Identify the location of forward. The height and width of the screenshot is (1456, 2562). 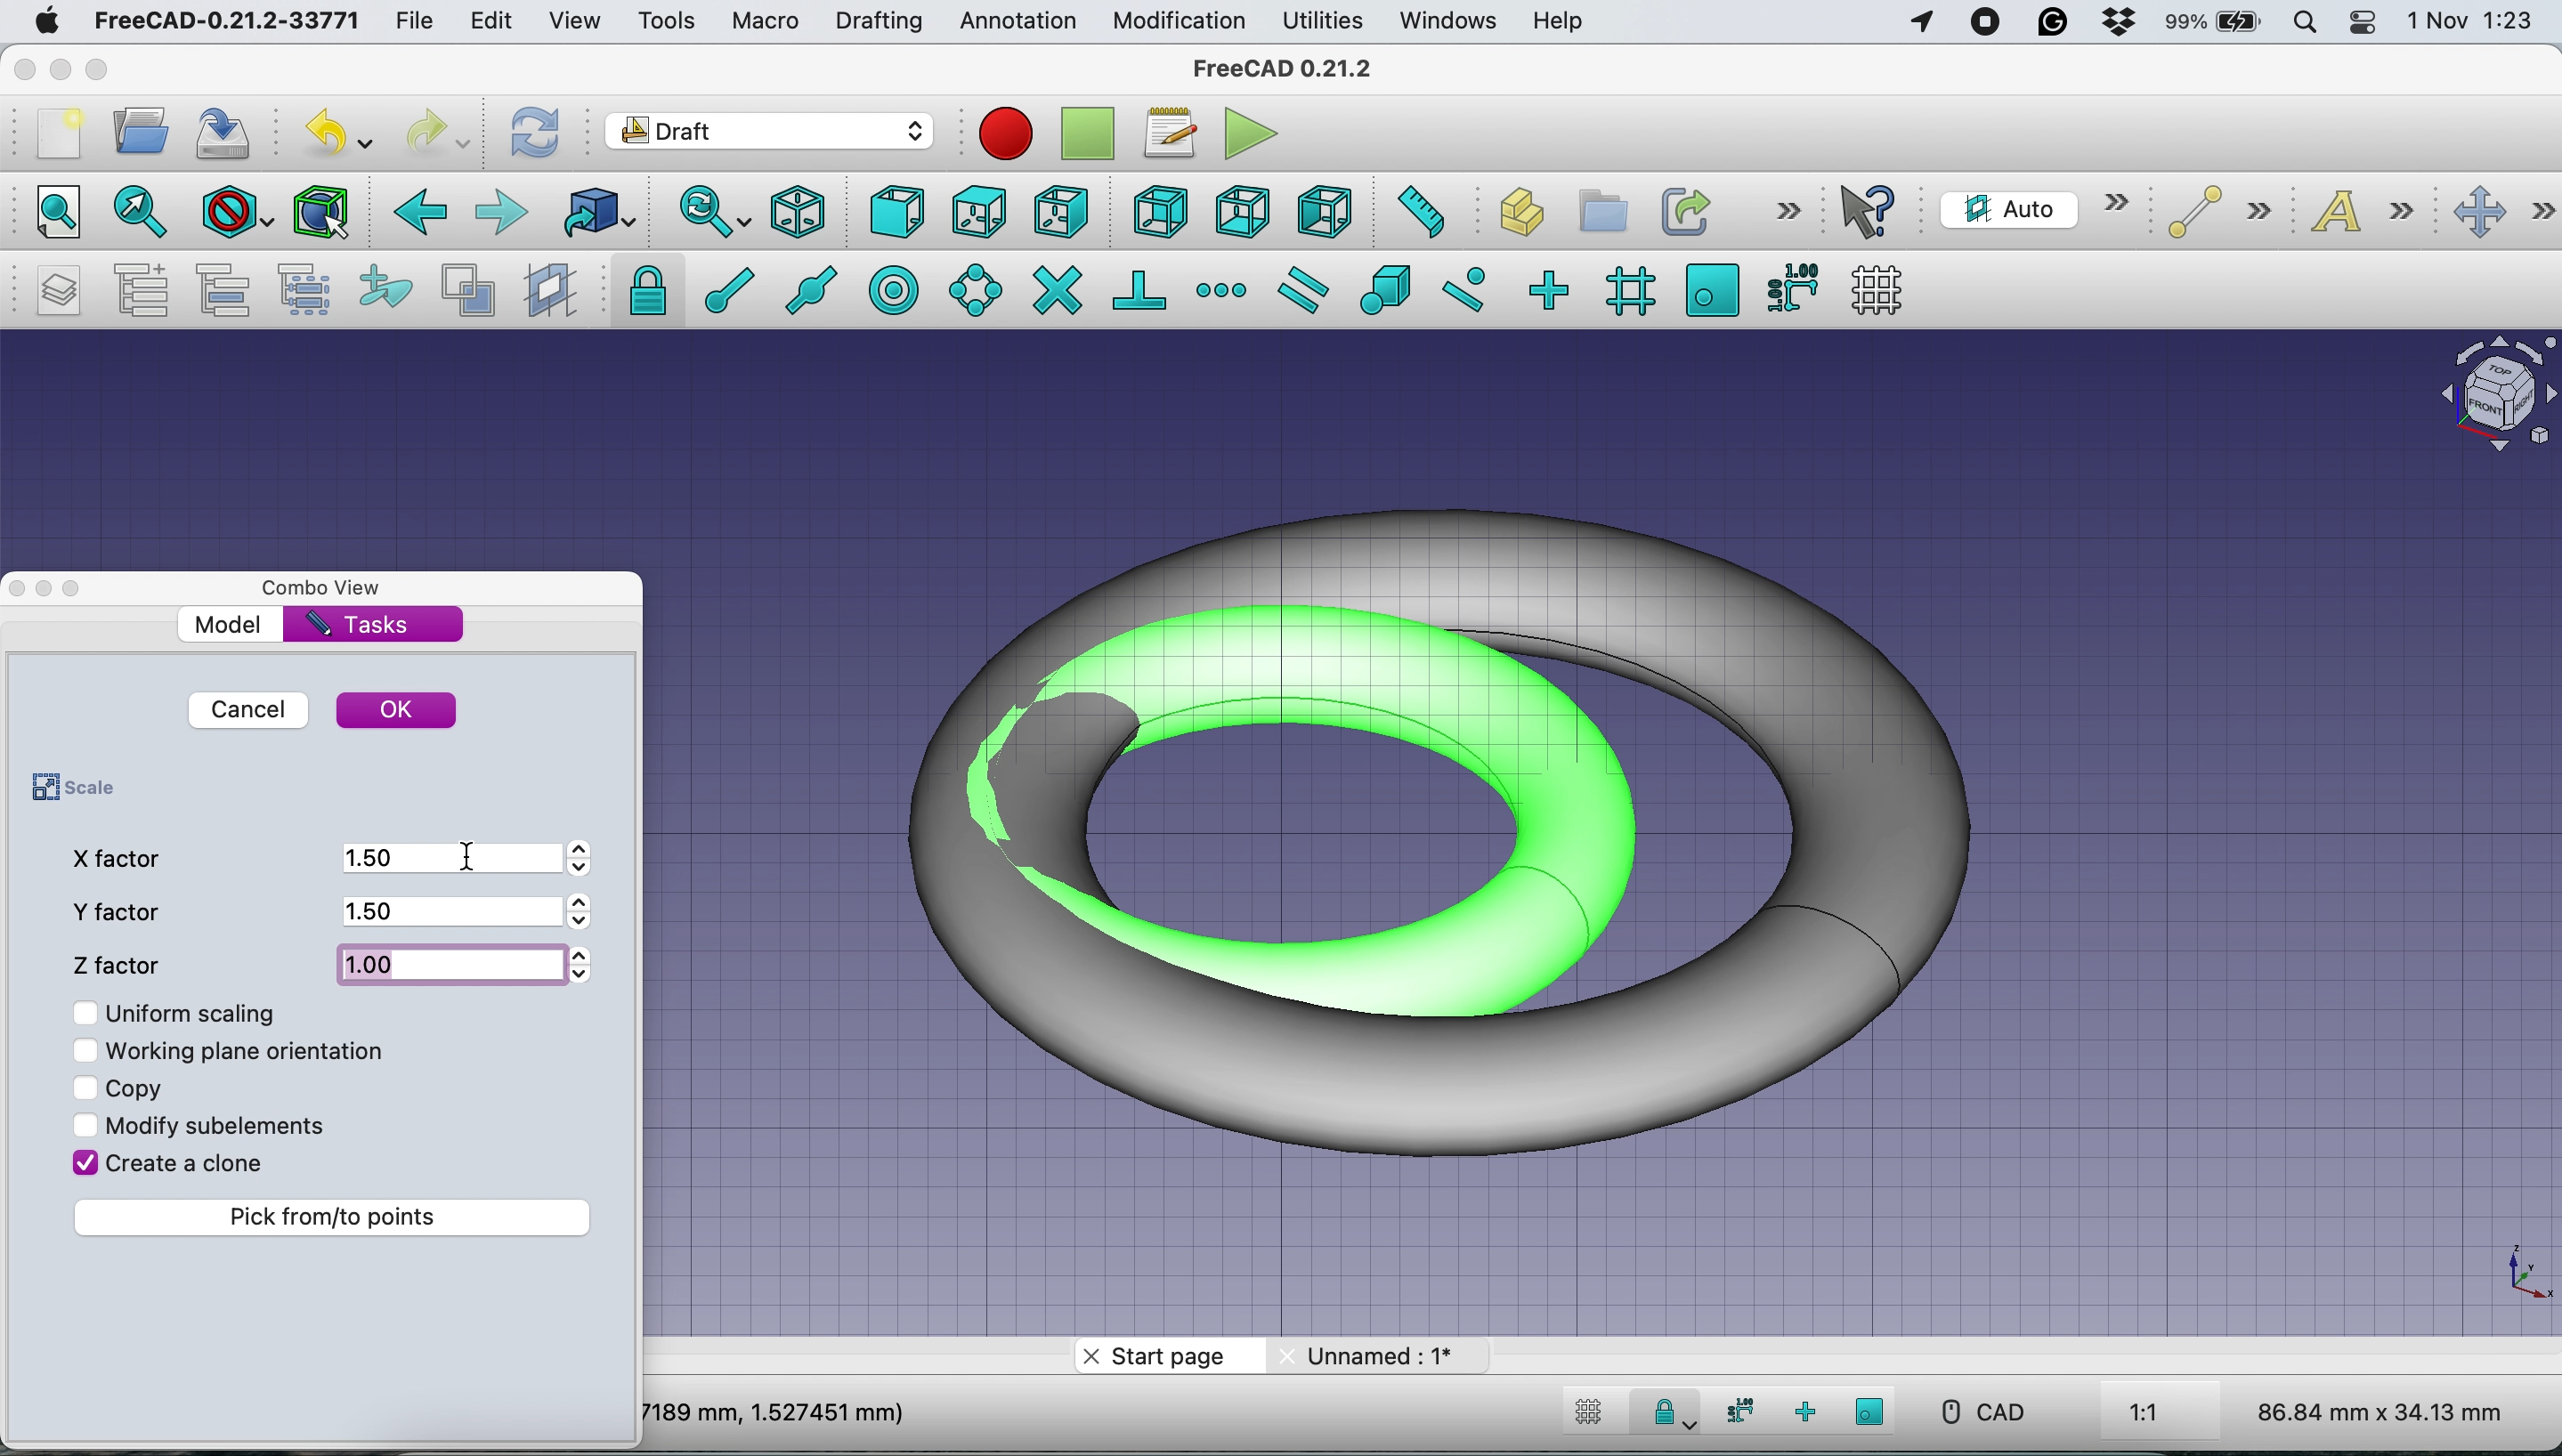
(503, 215).